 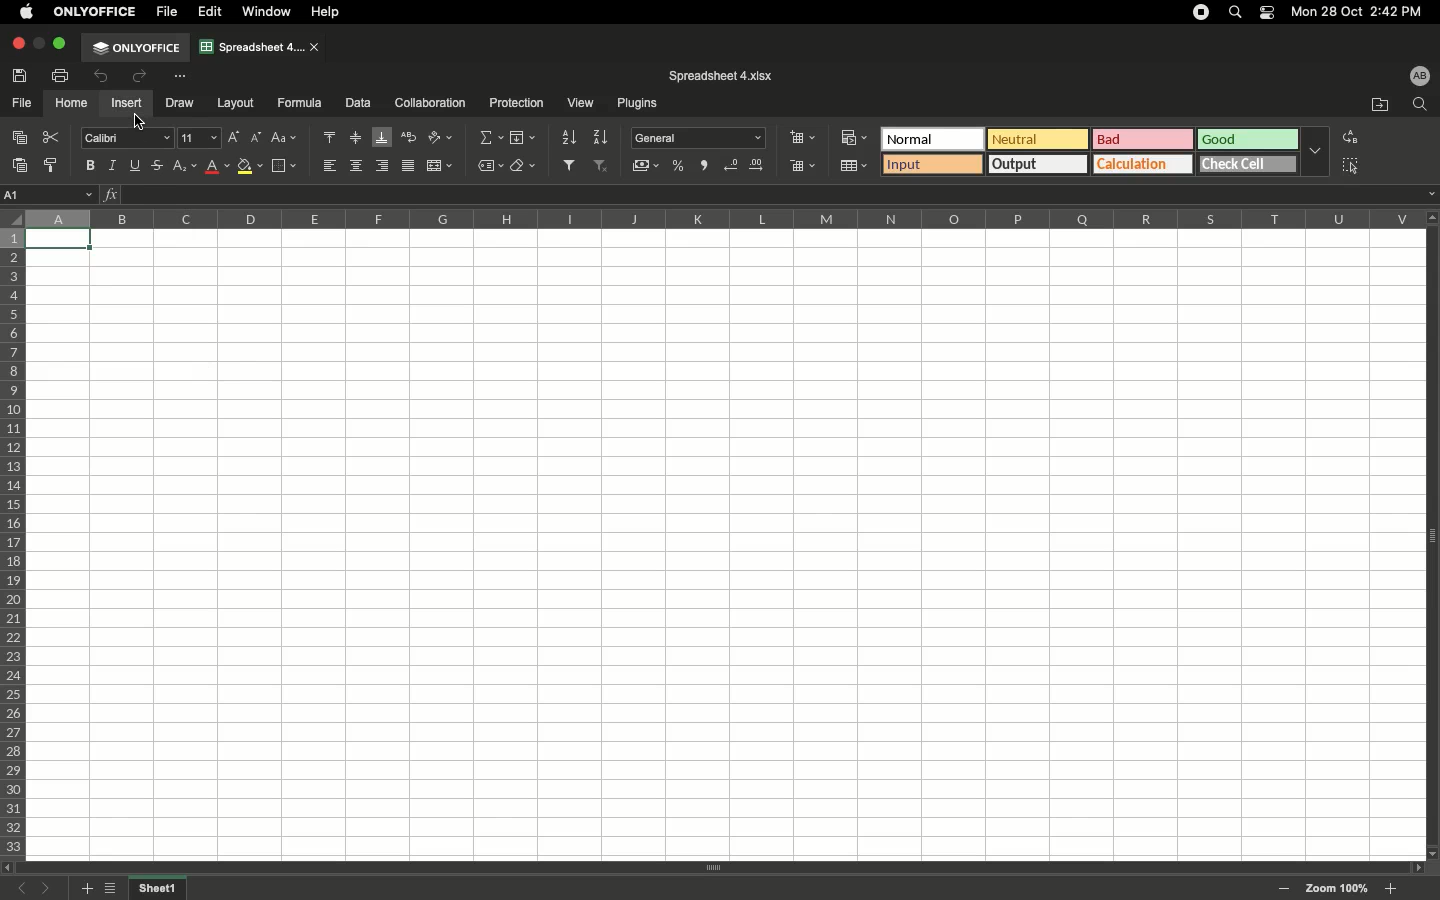 I want to click on Increase decimal, so click(x=760, y=166).